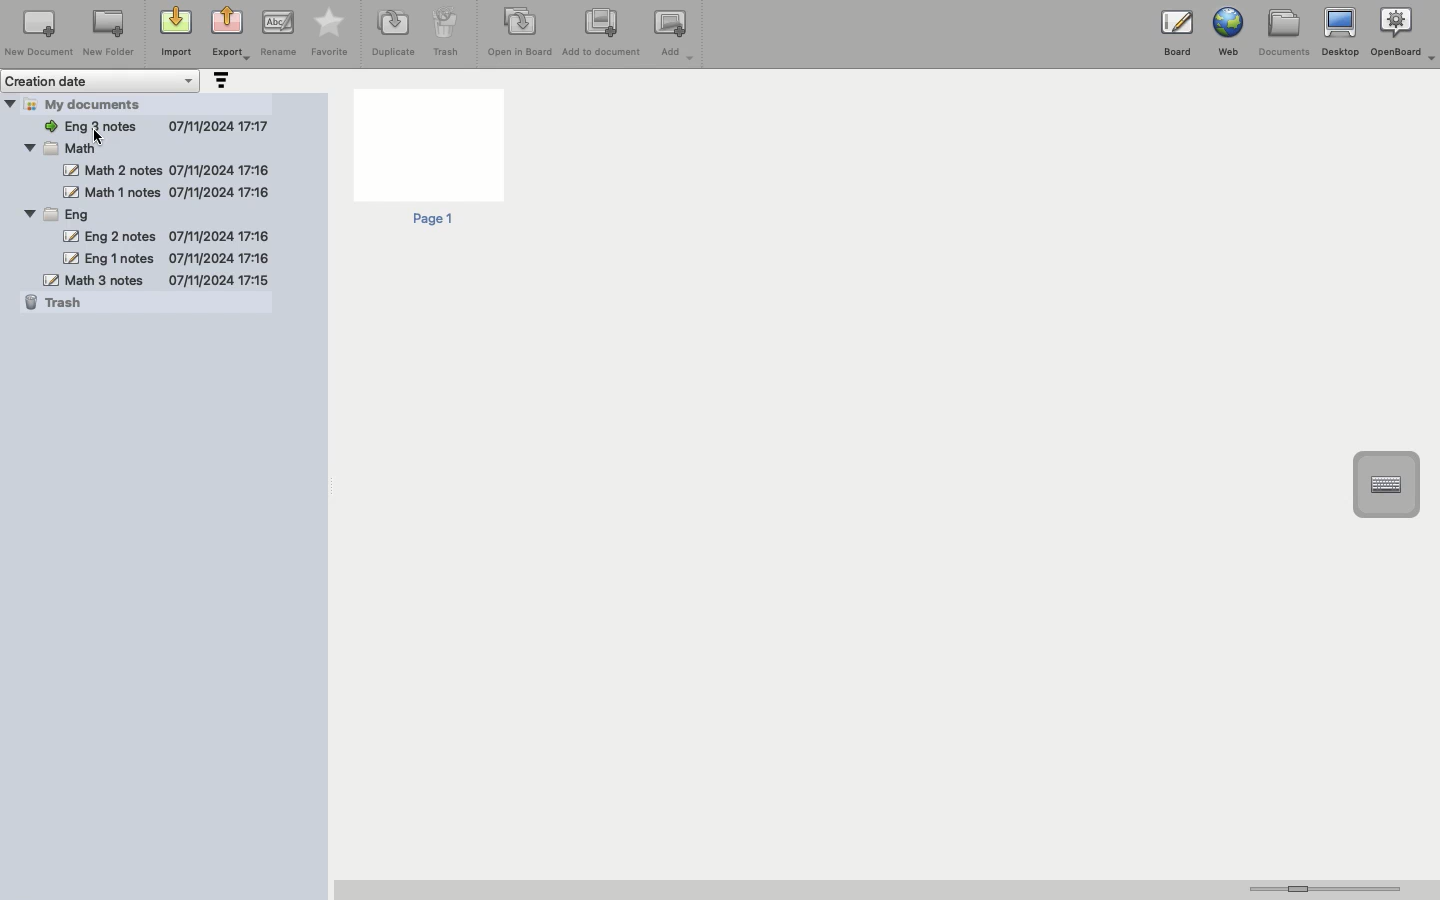 This screenshot has width=1440, height=900. What do you see at coordinates (28, 213) in the screenshot?
I see `Hide` at bounding box center [28, 213].